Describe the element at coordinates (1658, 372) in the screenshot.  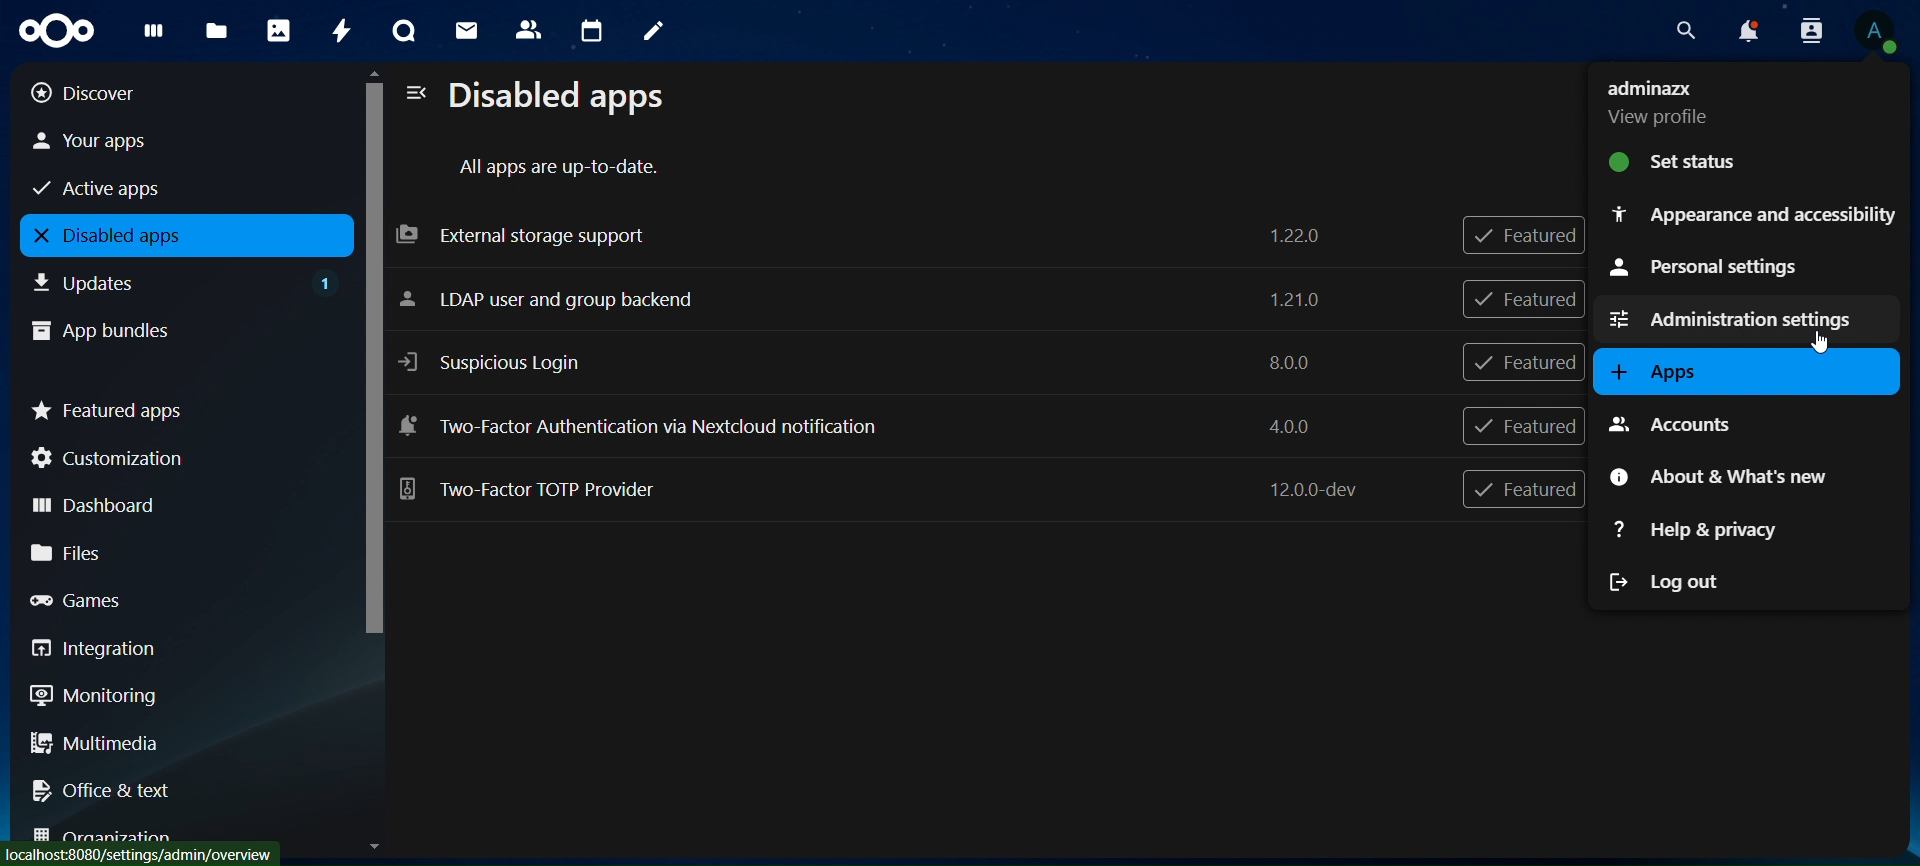
I see `apps` at that location.